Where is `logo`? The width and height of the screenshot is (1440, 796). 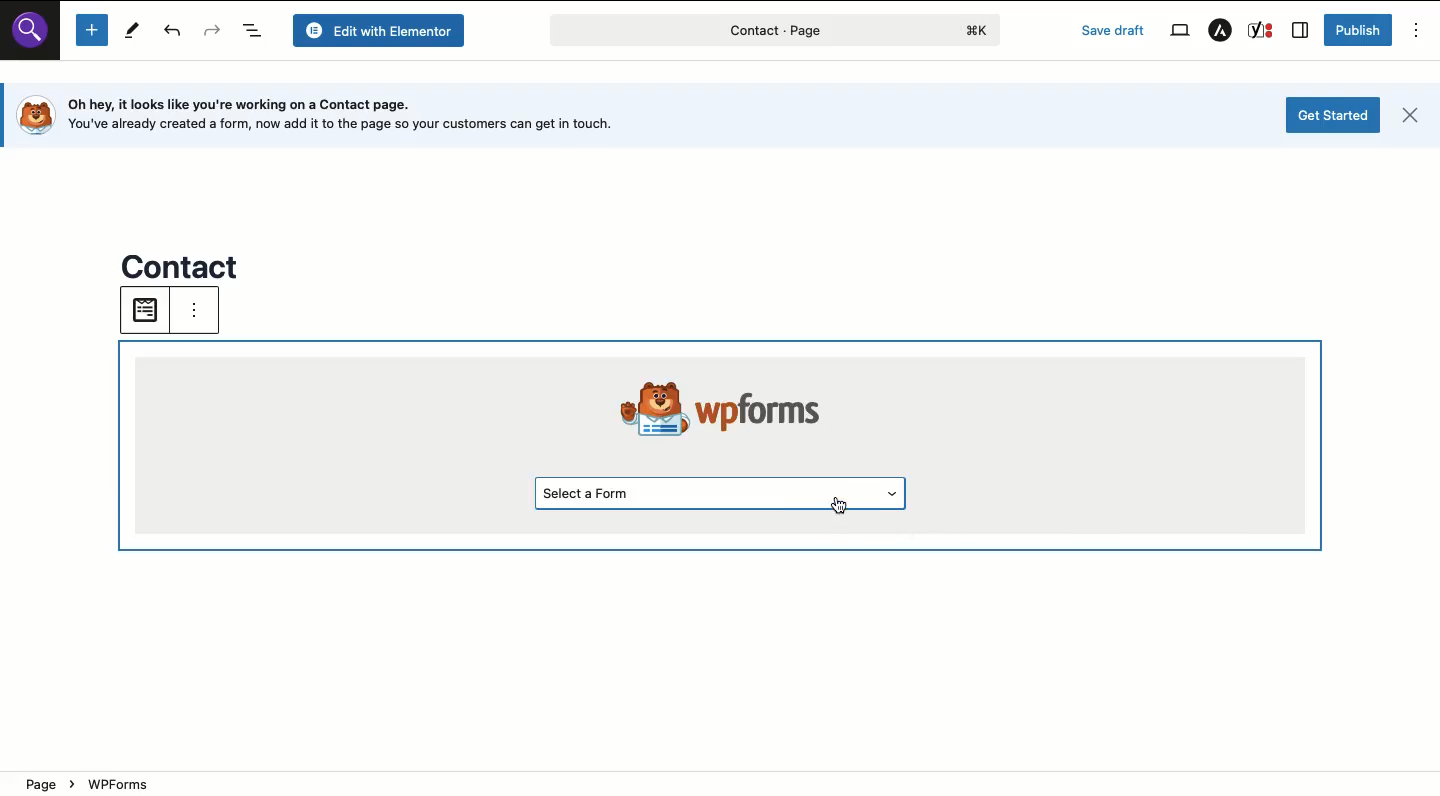 logo is located at coordinates (33, 115).